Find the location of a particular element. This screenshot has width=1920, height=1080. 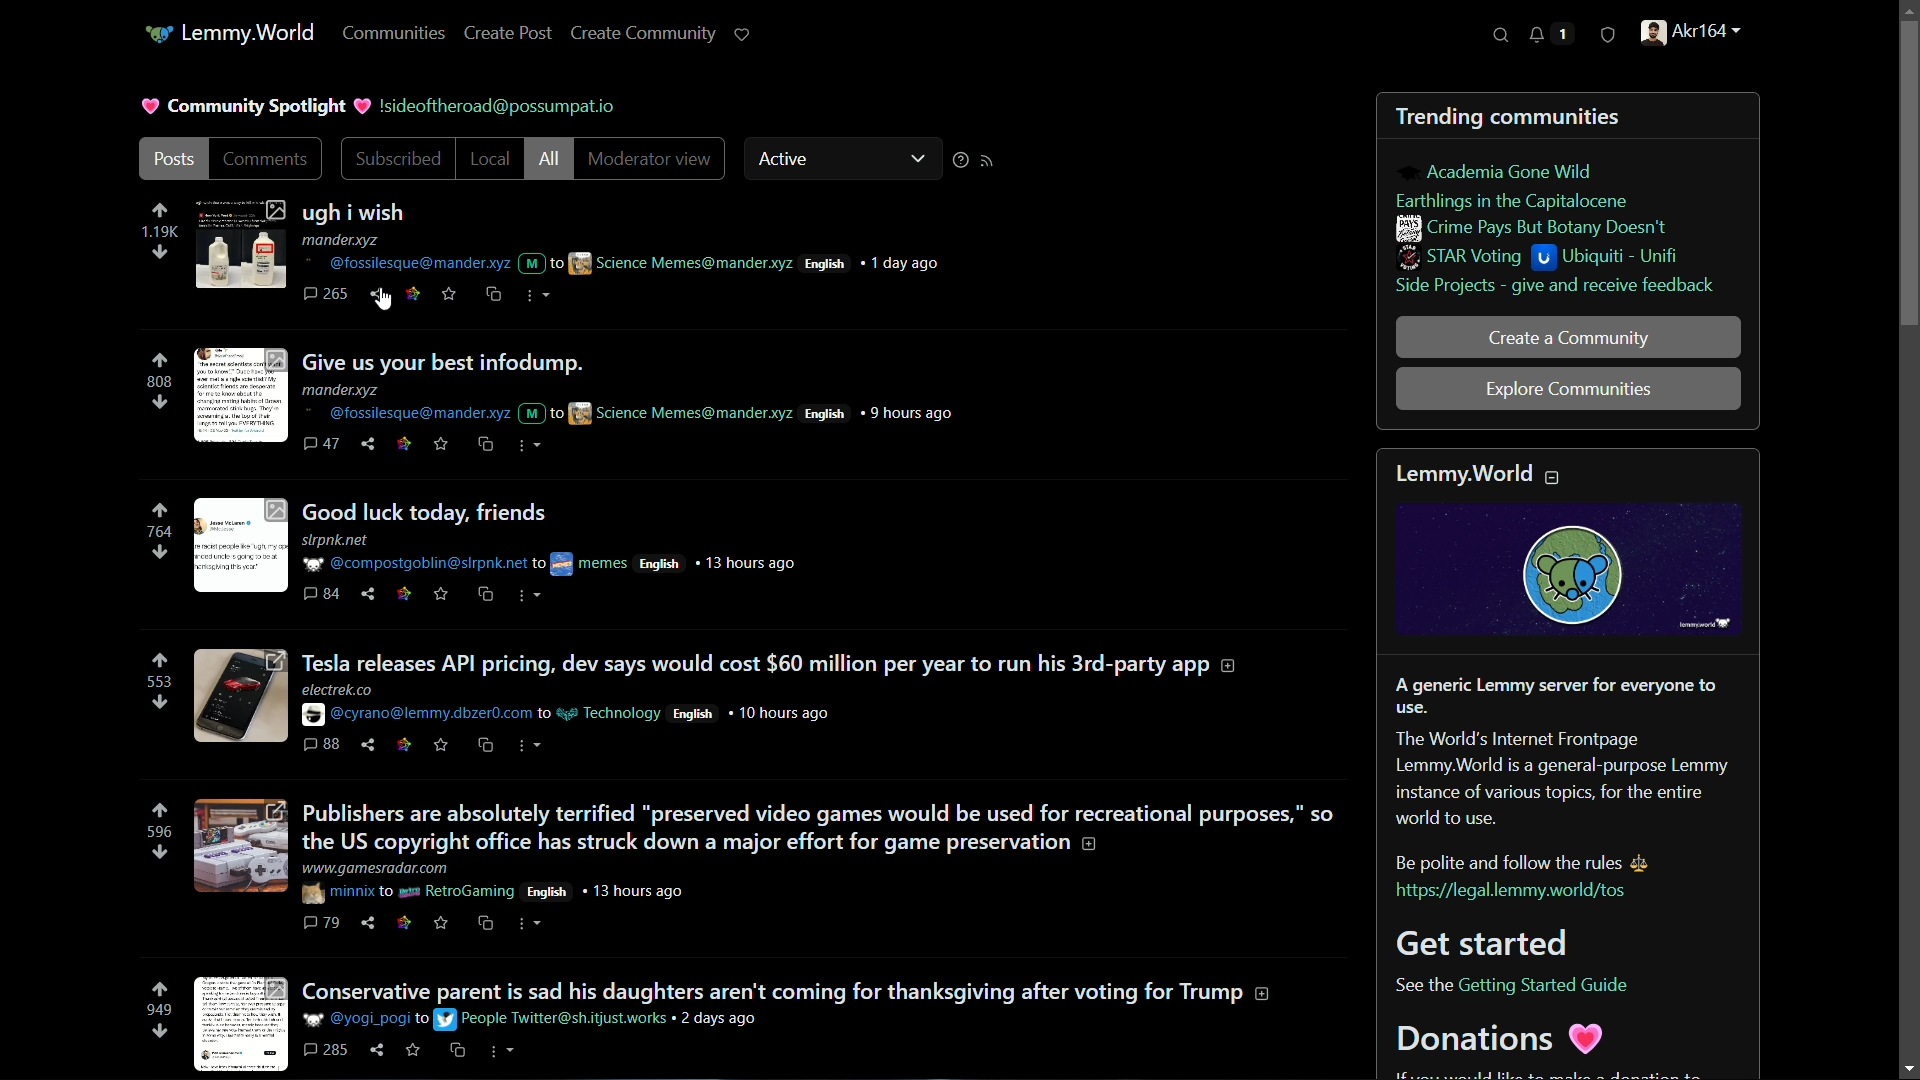

M to is located at coordinates (541, 413).